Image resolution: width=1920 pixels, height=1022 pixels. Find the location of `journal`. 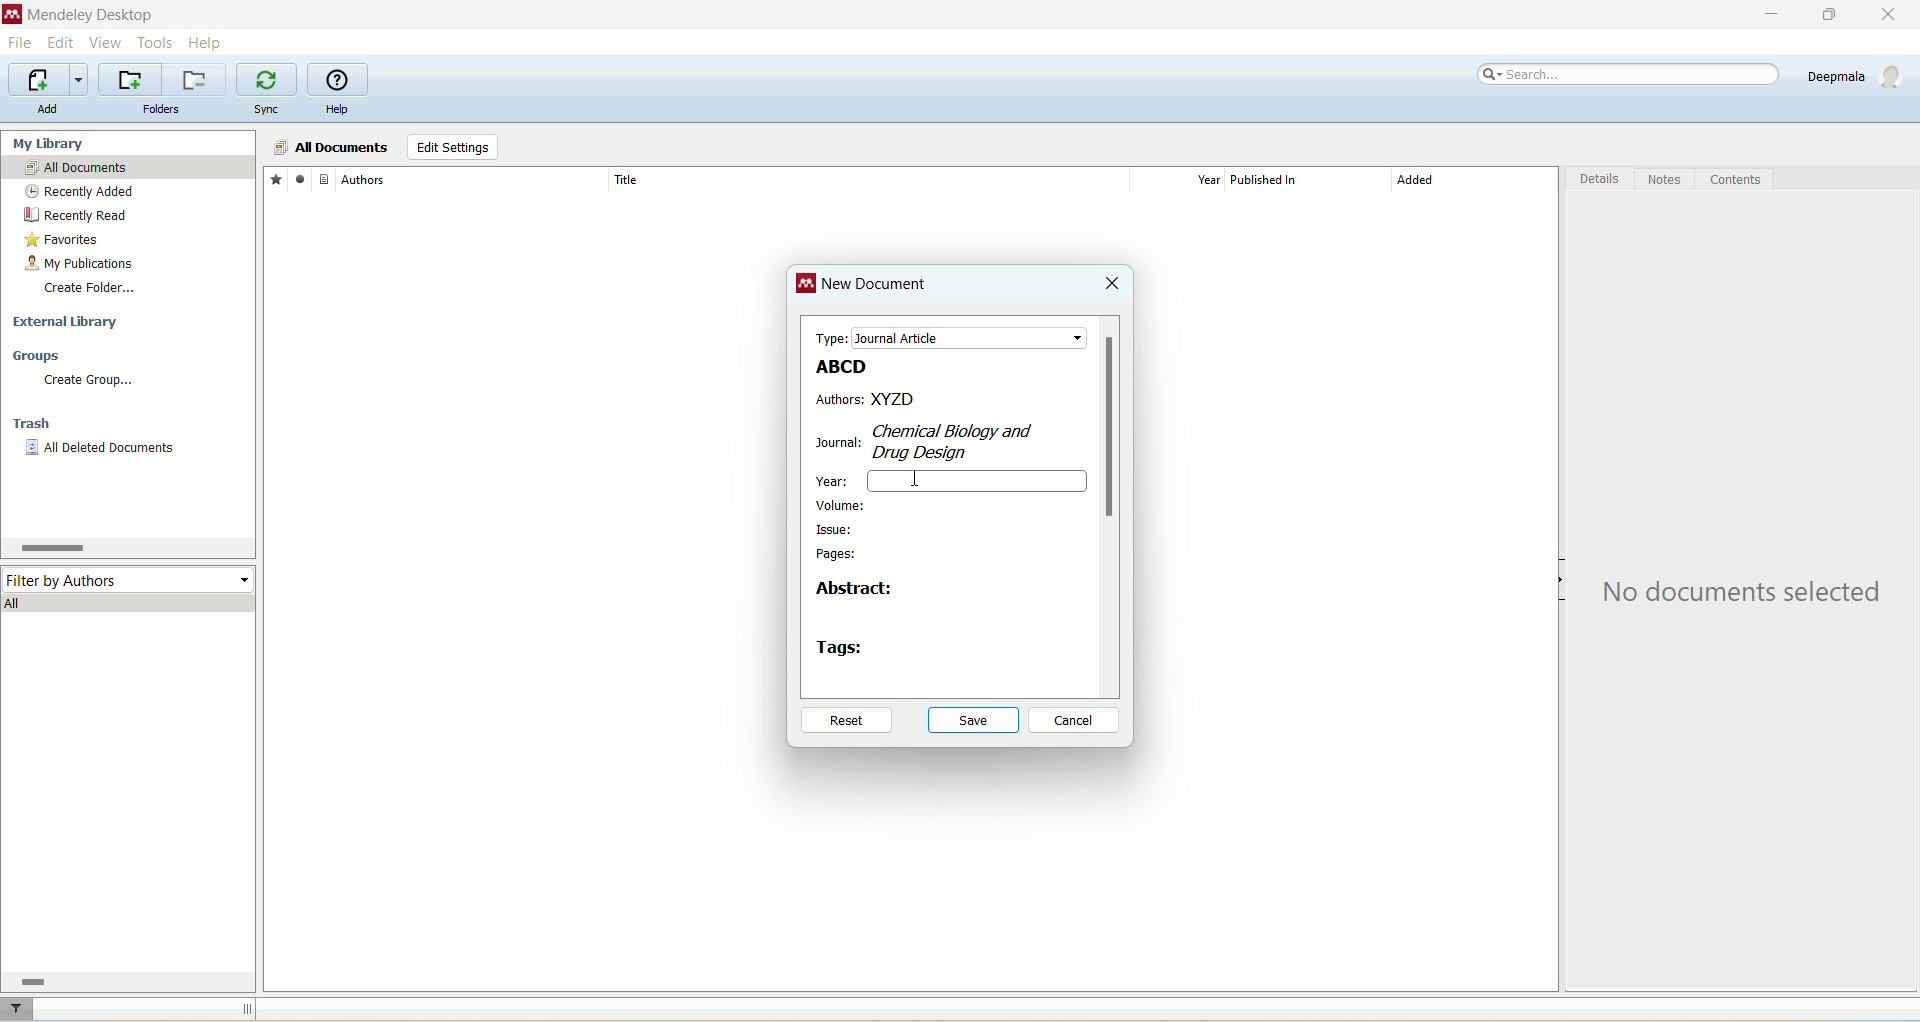

journal is located at coordinates (832, 442).